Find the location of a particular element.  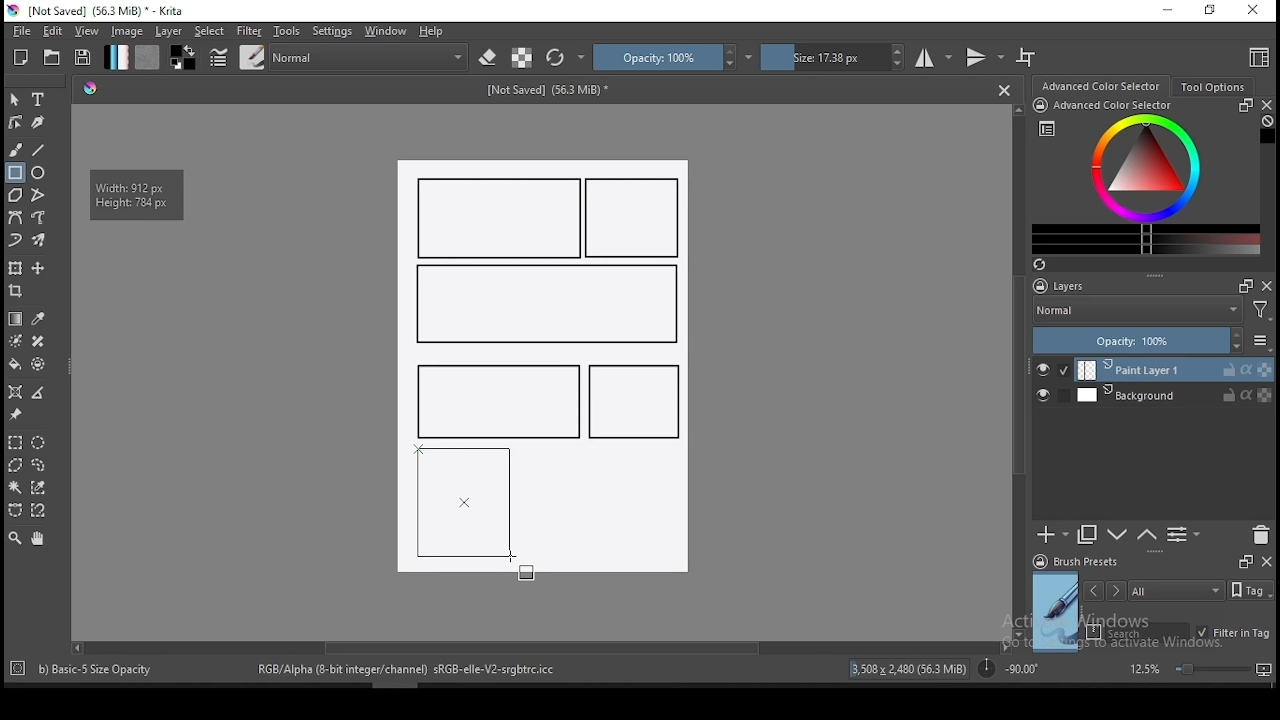

new rectangle is located at coordinates (544, 305).